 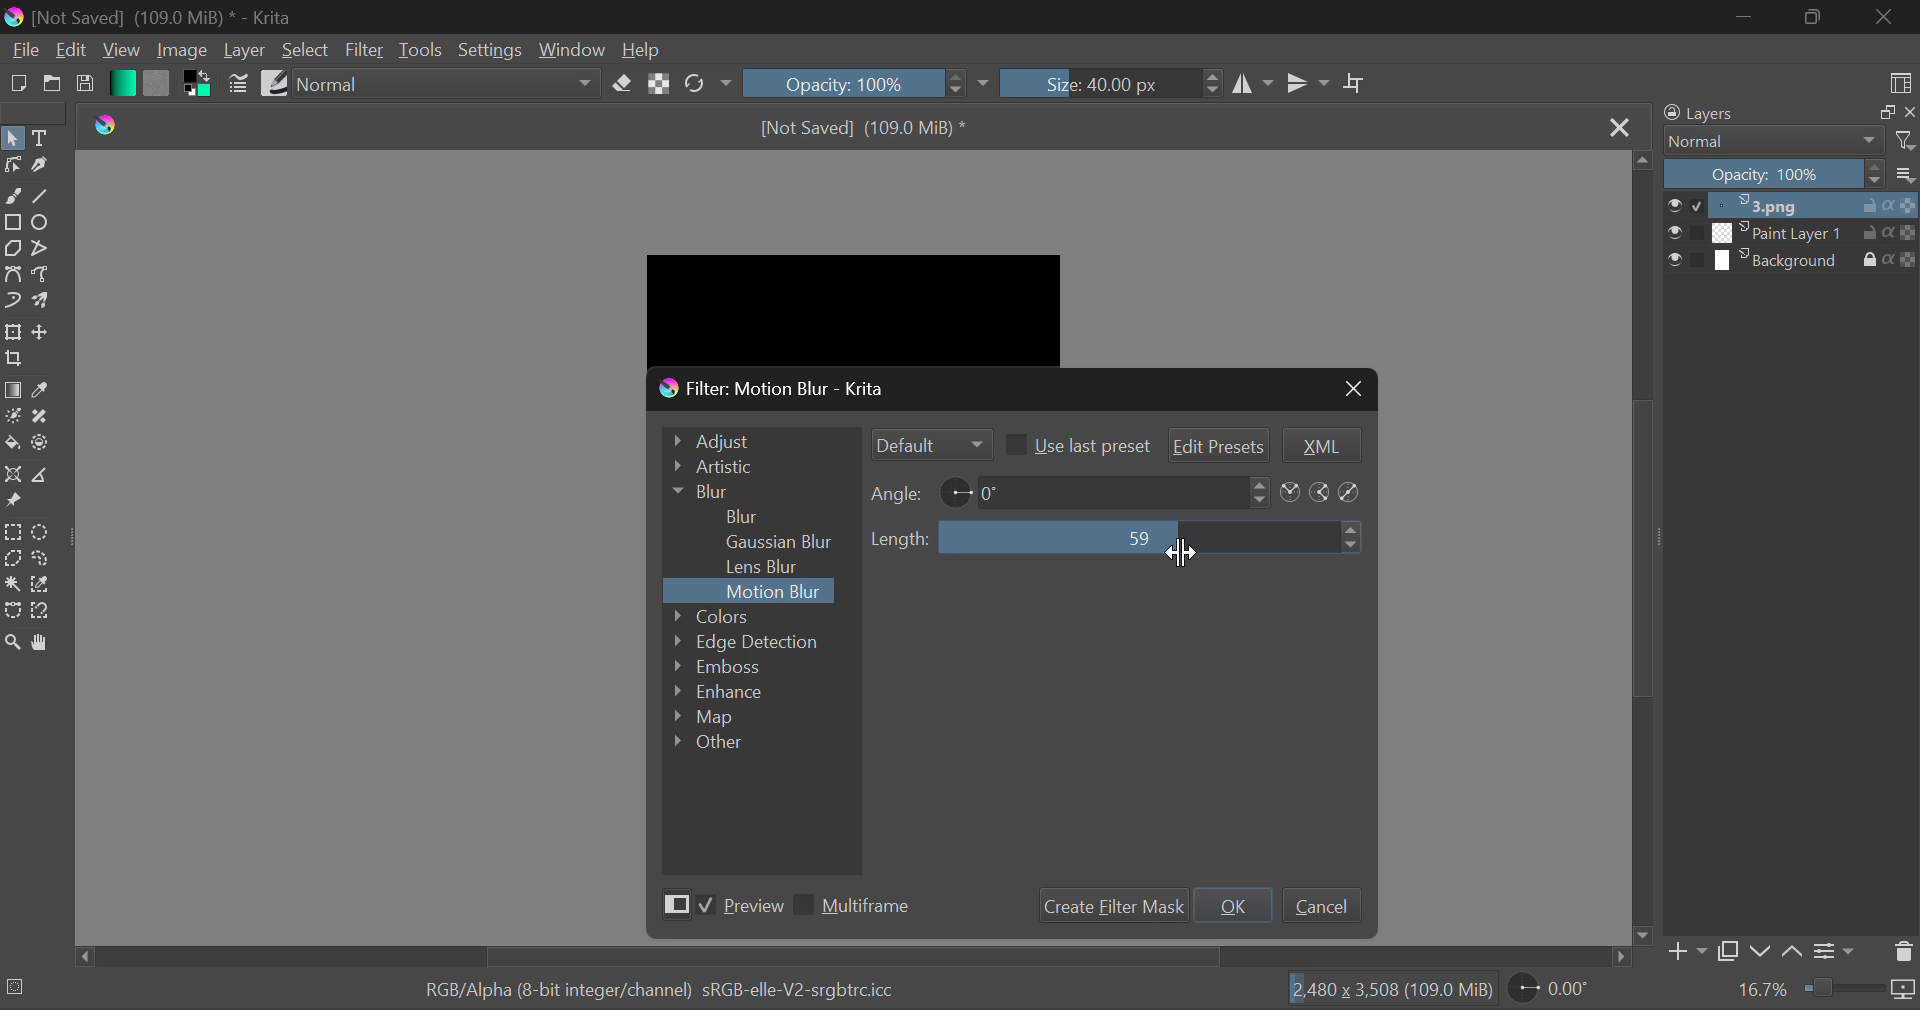 I want to click on Crop, so click(x=1355, y=84).